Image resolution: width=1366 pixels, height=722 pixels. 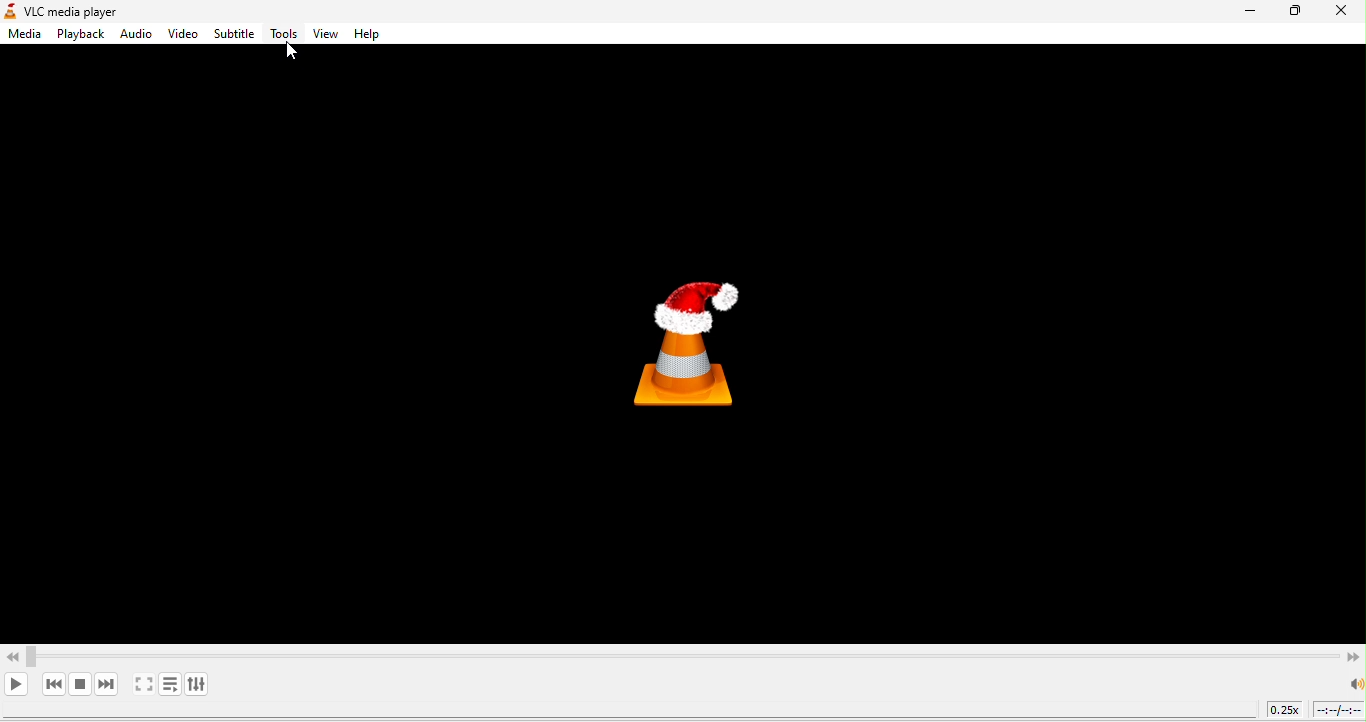 I want to click on video, so click(x=181, y=35).